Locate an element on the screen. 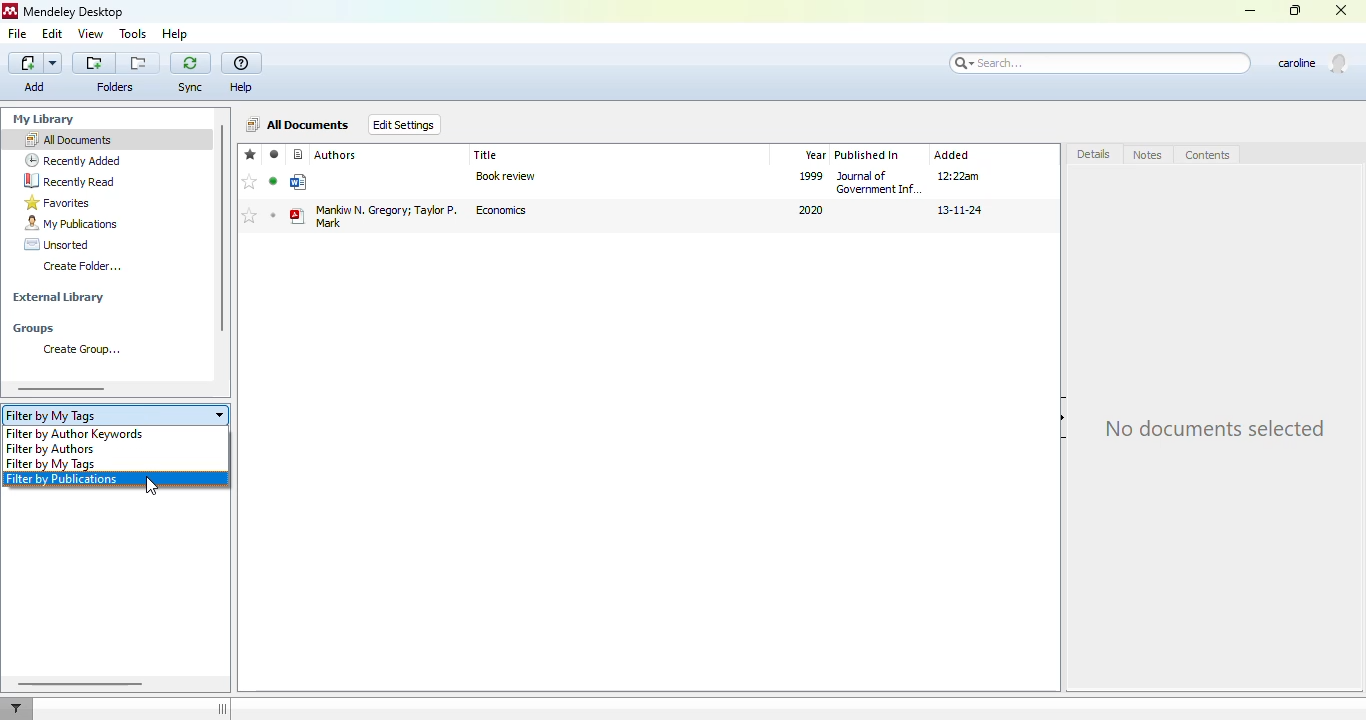  add is located at coordinates (36, 73).